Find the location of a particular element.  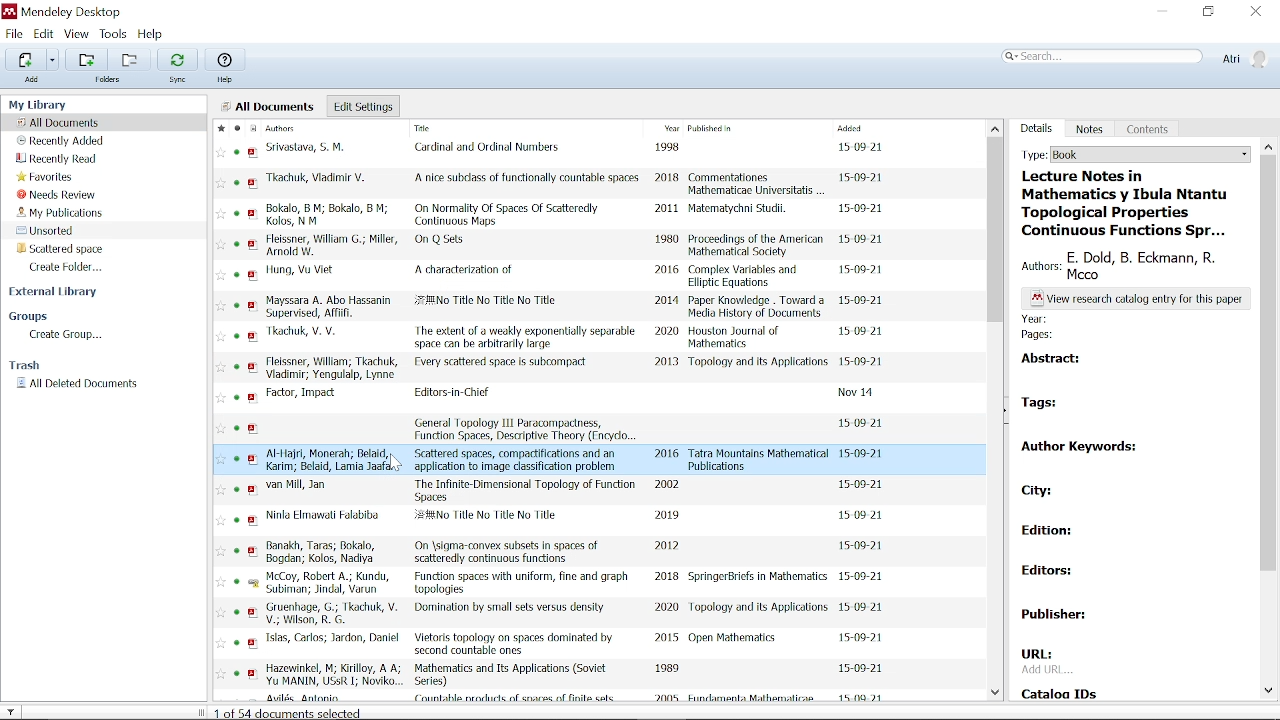

date is located at coordinates (858, 394).